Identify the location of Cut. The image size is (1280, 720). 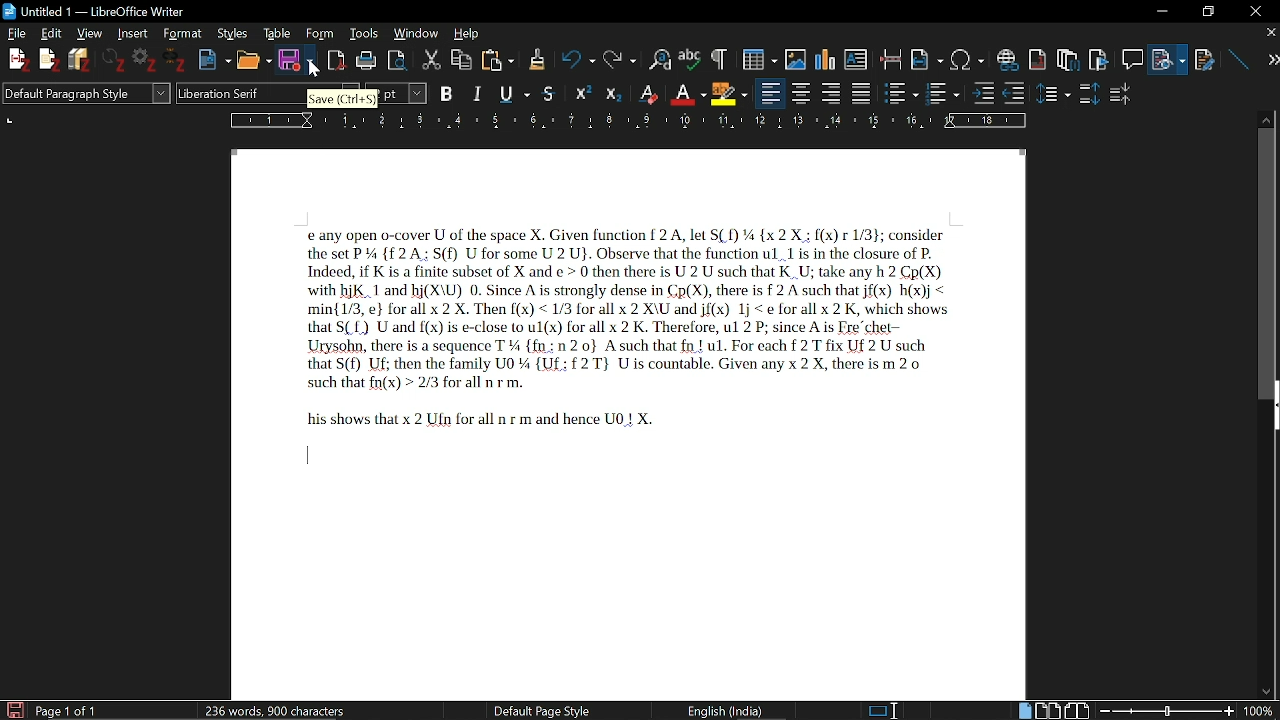
(433, 58).